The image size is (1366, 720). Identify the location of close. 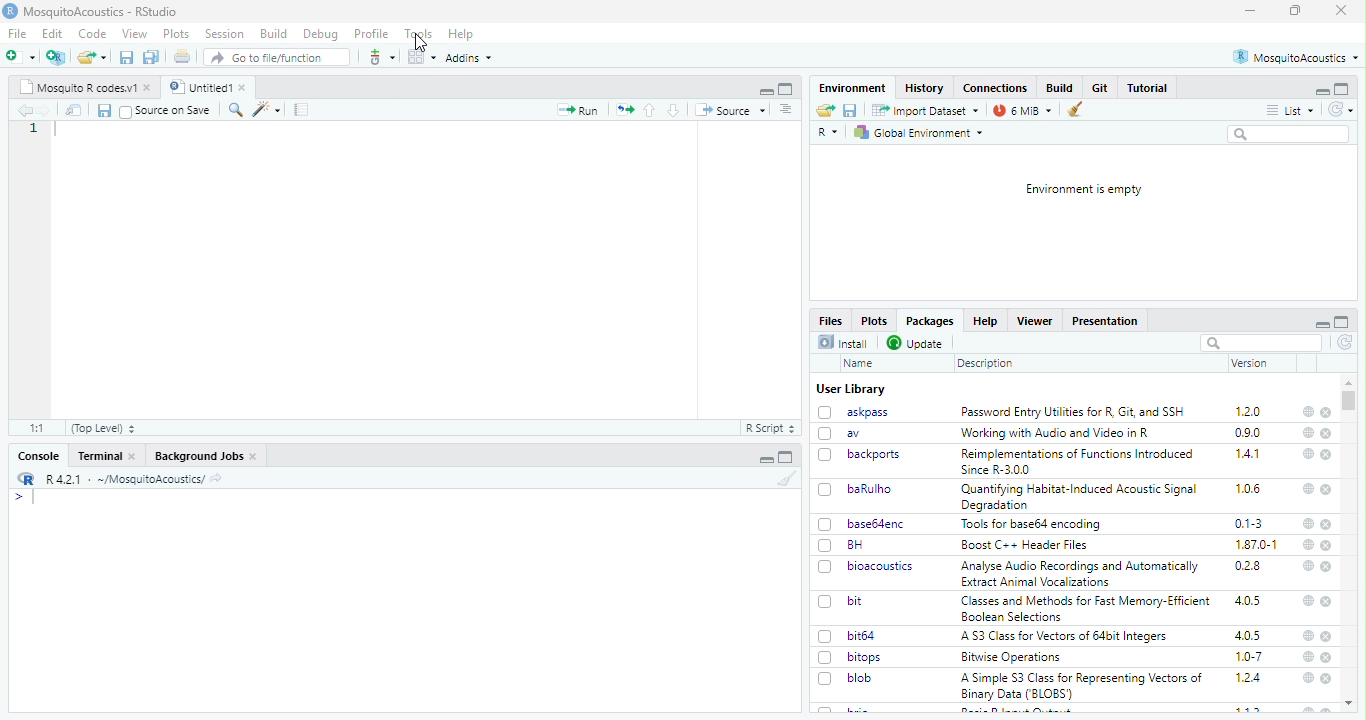
(1327, 491).